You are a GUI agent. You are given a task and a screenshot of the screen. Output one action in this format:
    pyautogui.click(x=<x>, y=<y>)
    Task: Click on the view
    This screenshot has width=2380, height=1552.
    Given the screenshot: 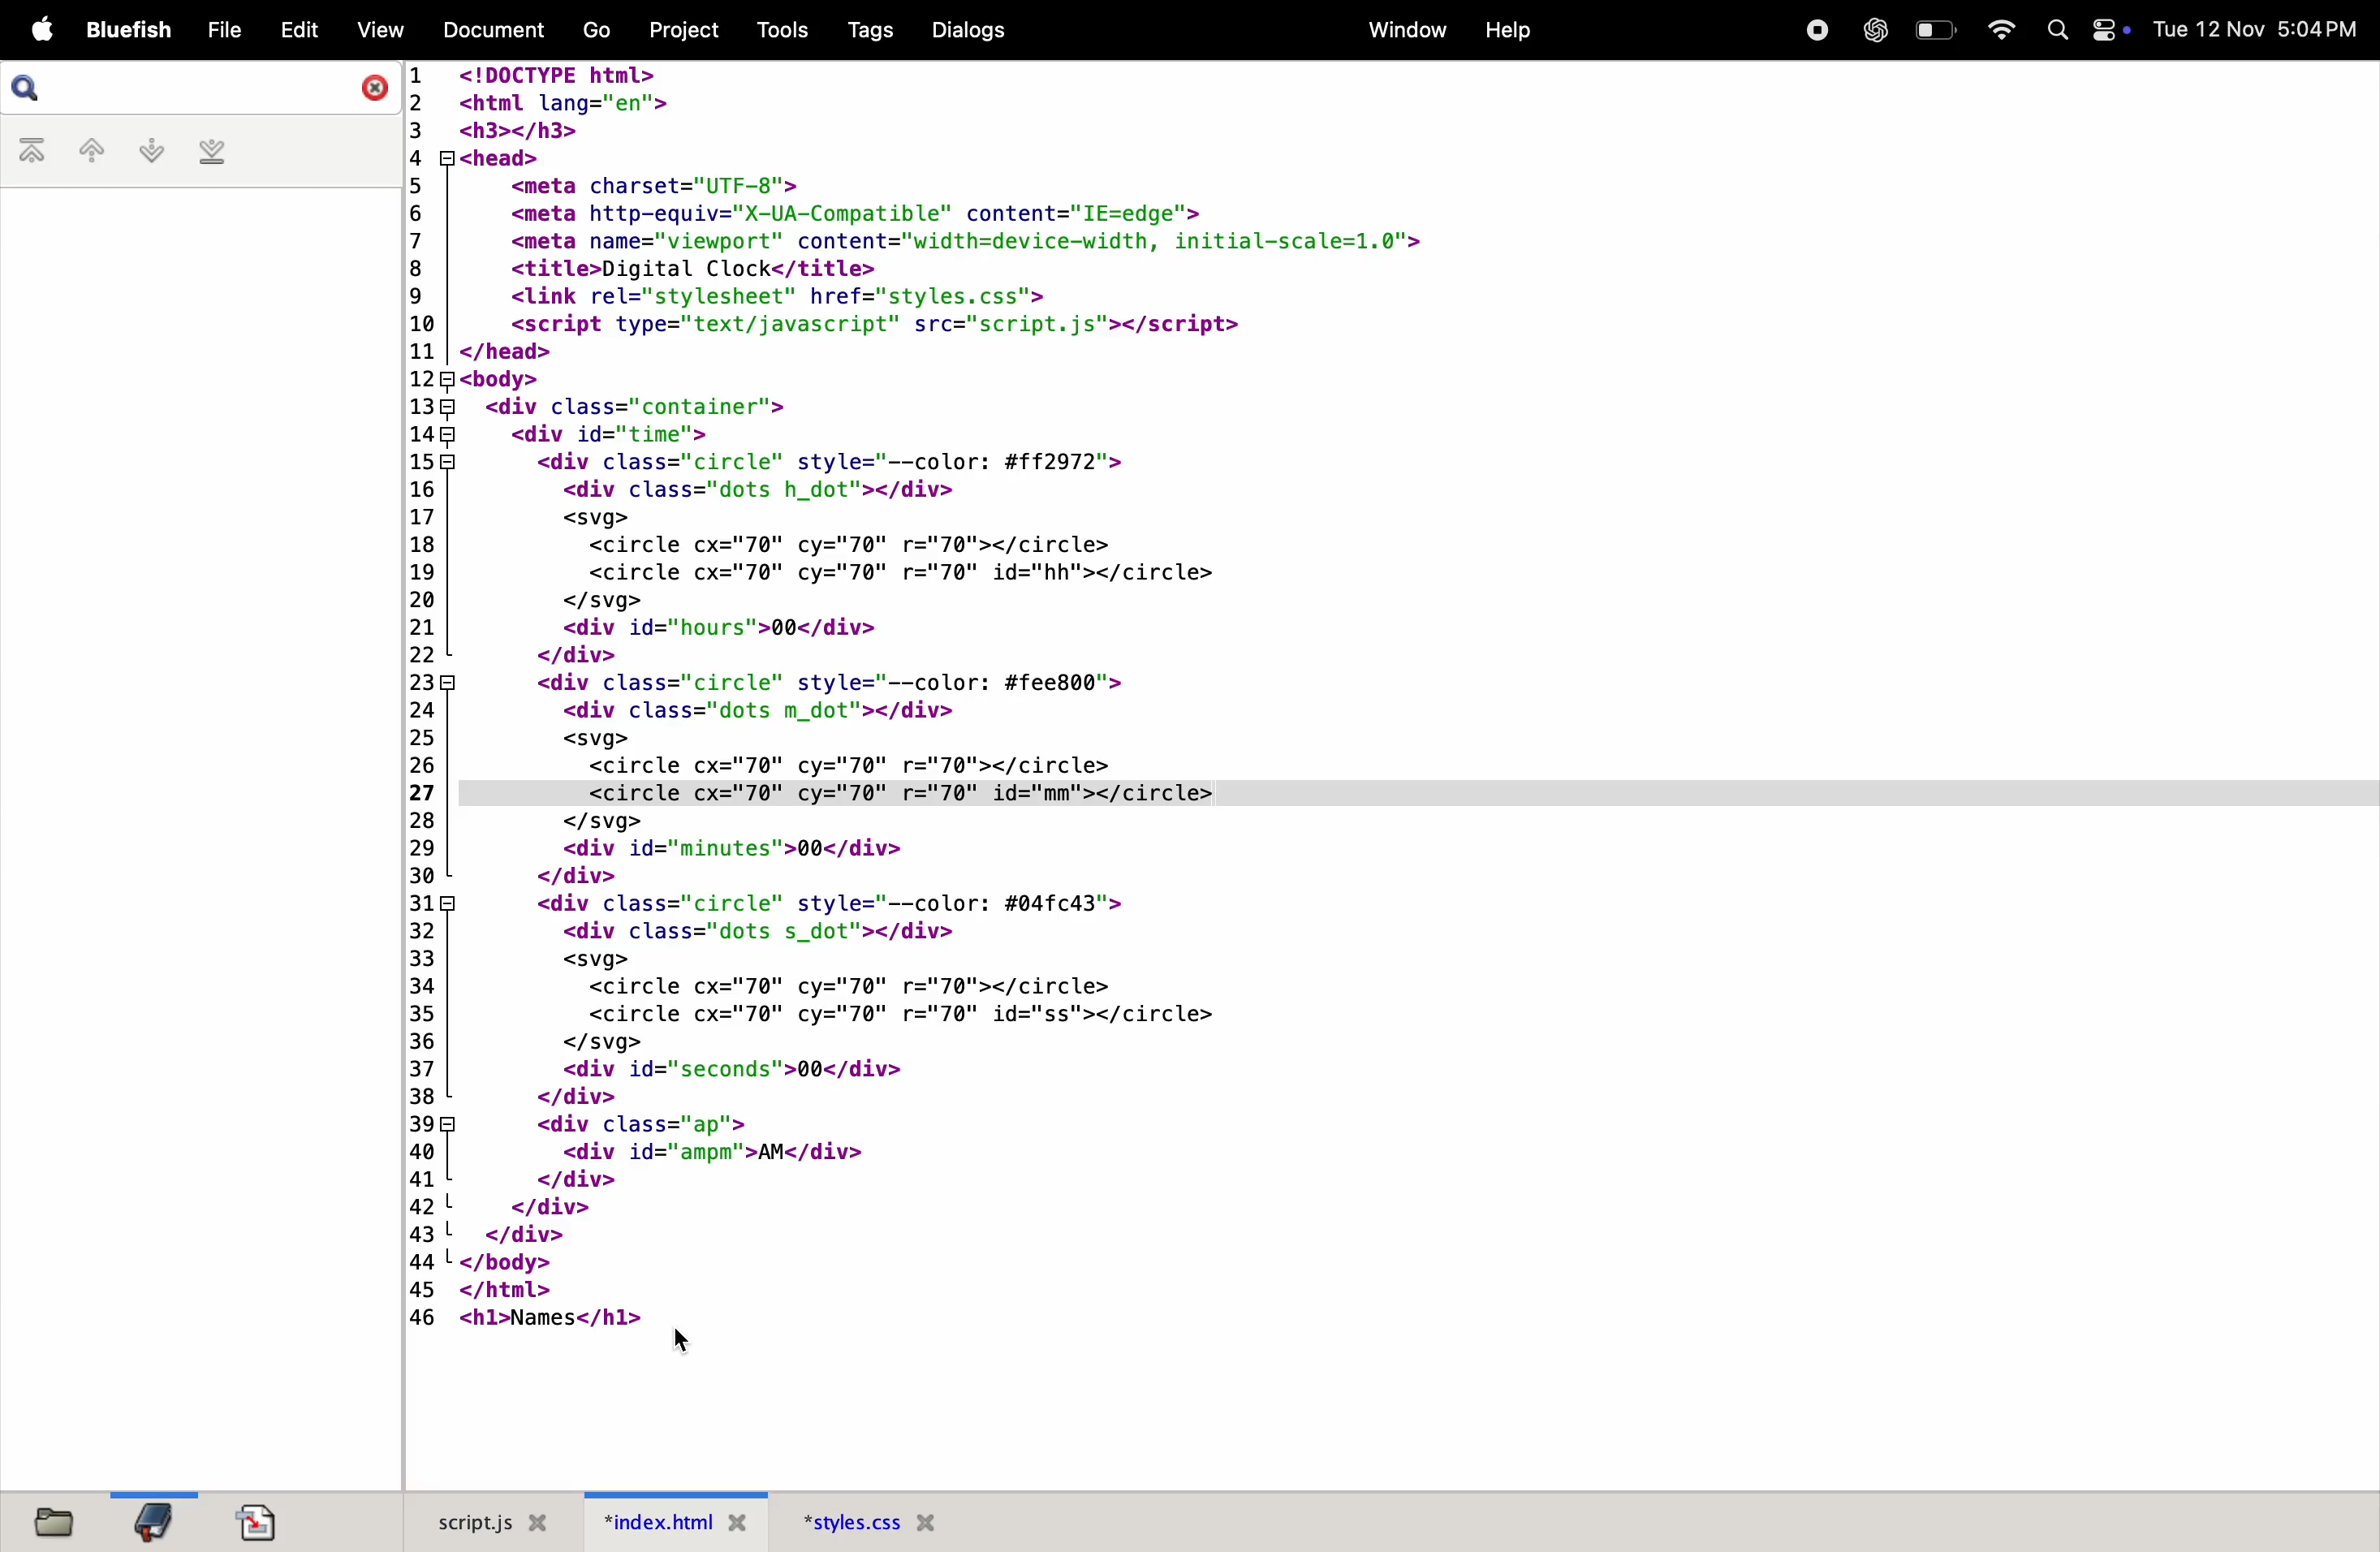 What is the action you would take?
    pyautogui.click(x=378, y=27)
    